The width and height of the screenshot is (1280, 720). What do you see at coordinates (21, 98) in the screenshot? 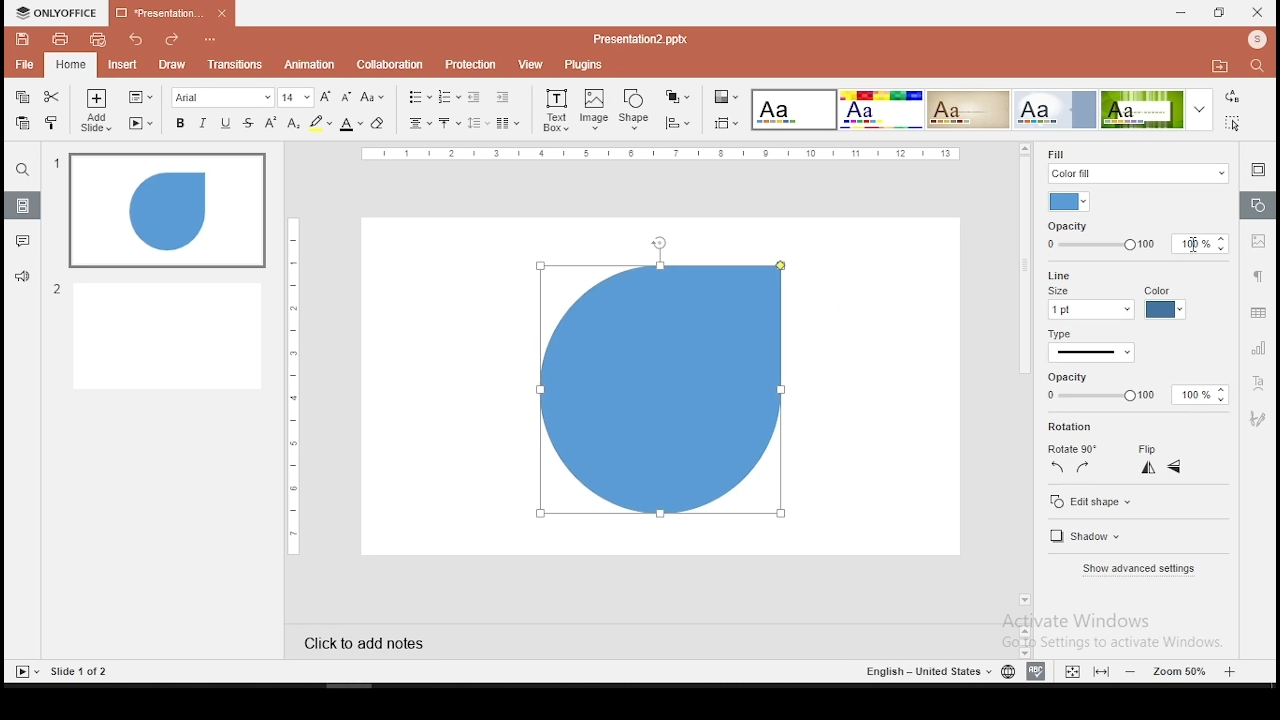
I see `copy` at bounding box center [21, 98].